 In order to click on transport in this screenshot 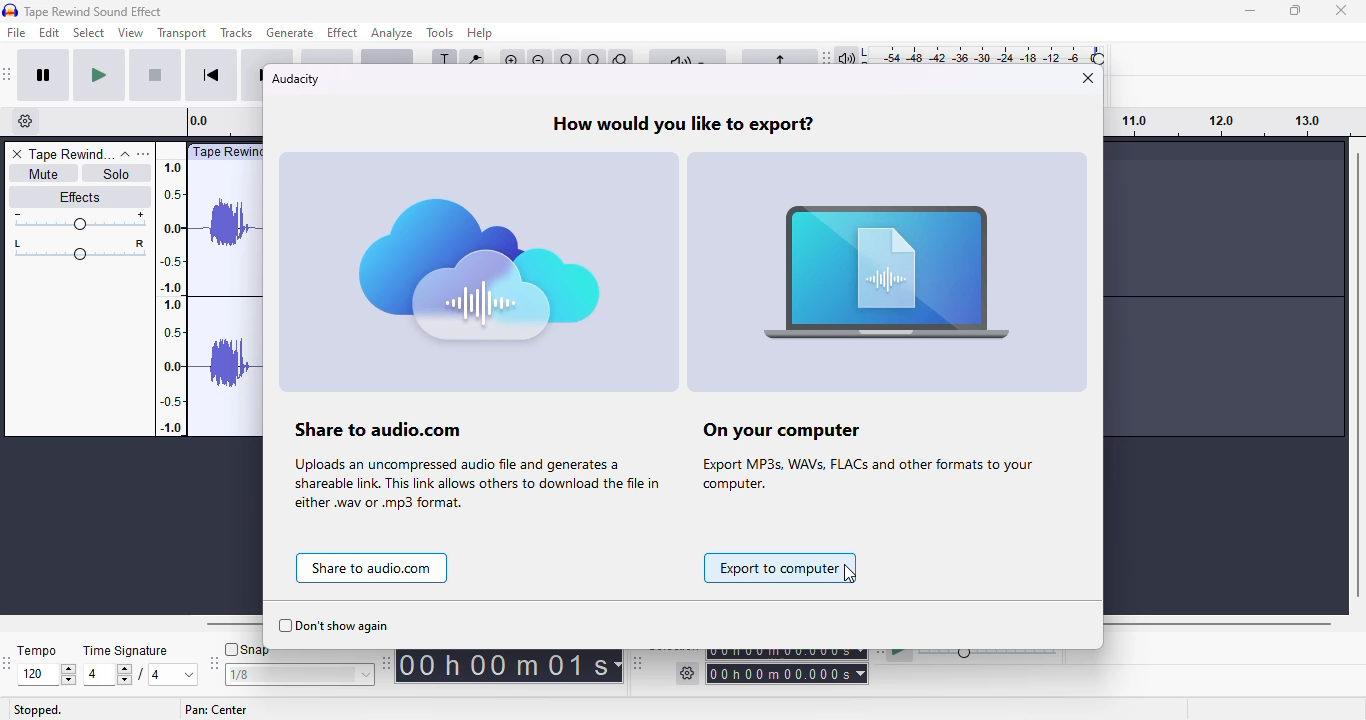, I will do `click(183, 33)`.